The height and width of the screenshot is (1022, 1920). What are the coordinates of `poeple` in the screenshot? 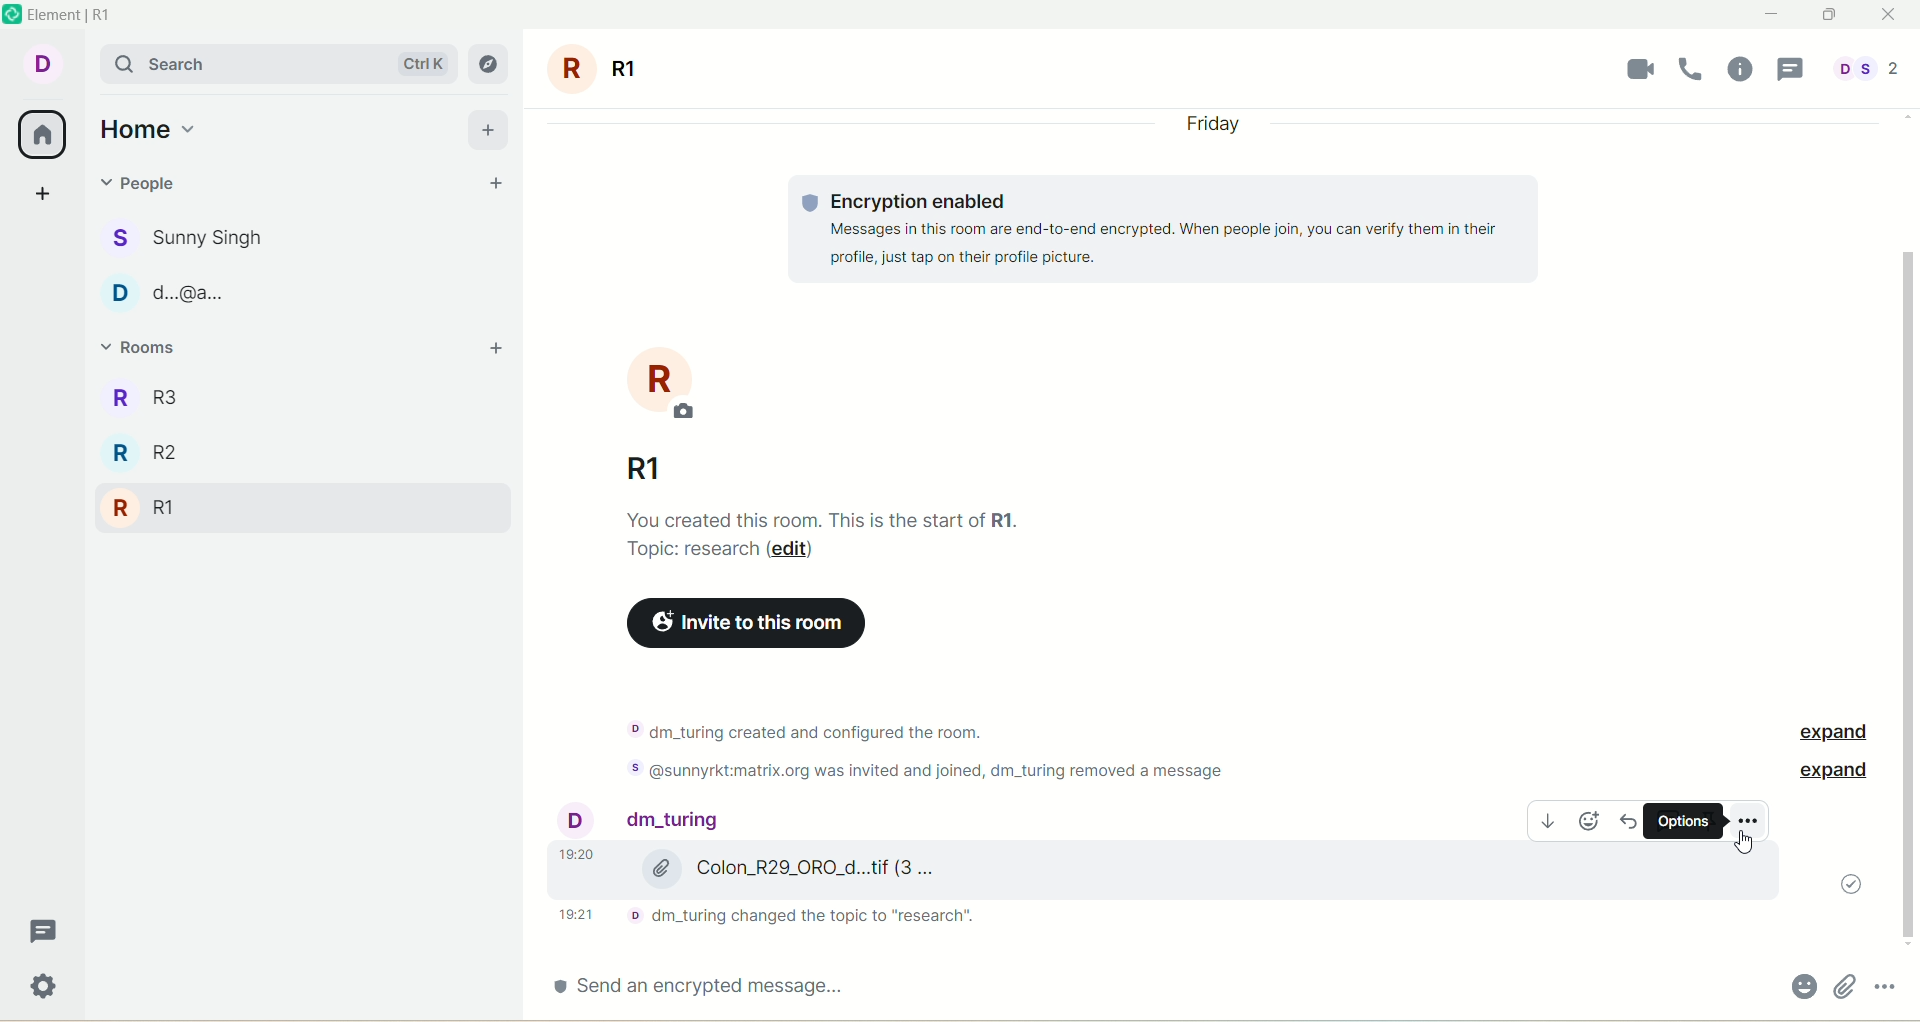 It's located at (186, 297).